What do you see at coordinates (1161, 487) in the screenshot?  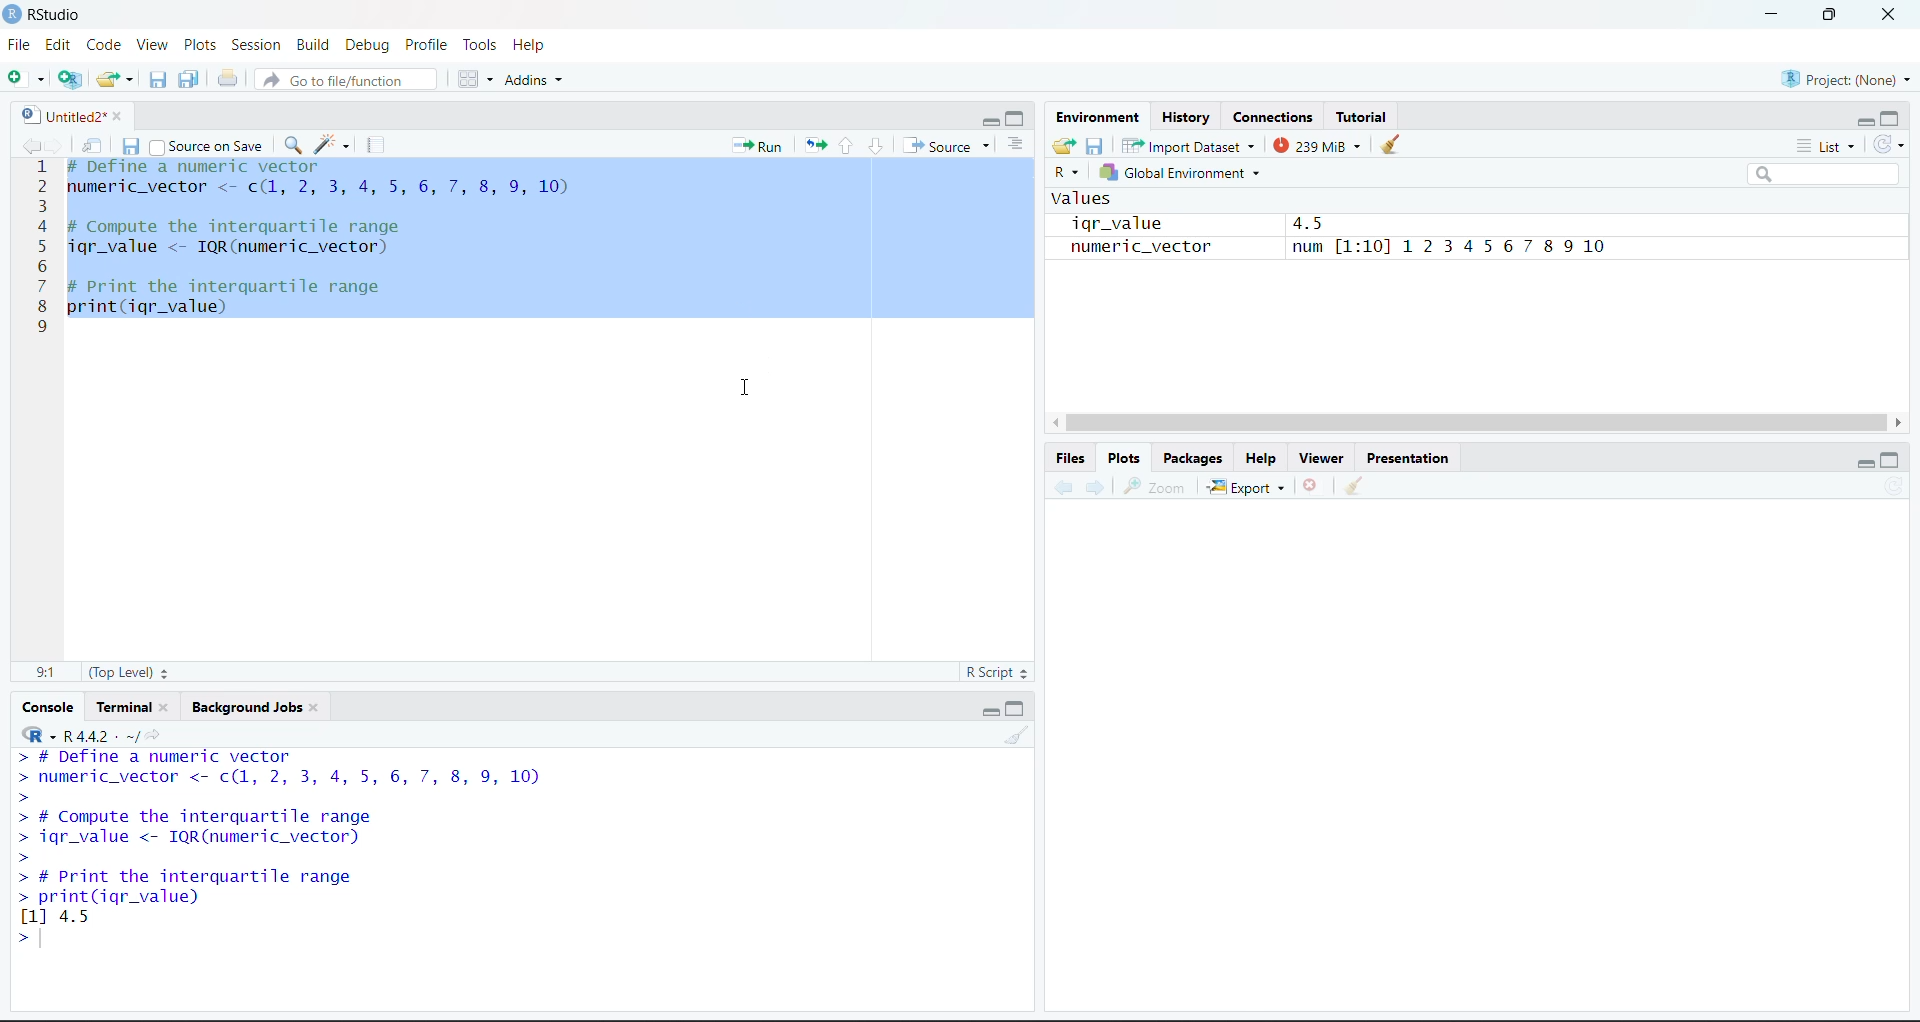 I see `Zoom` at bounding box center [1161, 487].